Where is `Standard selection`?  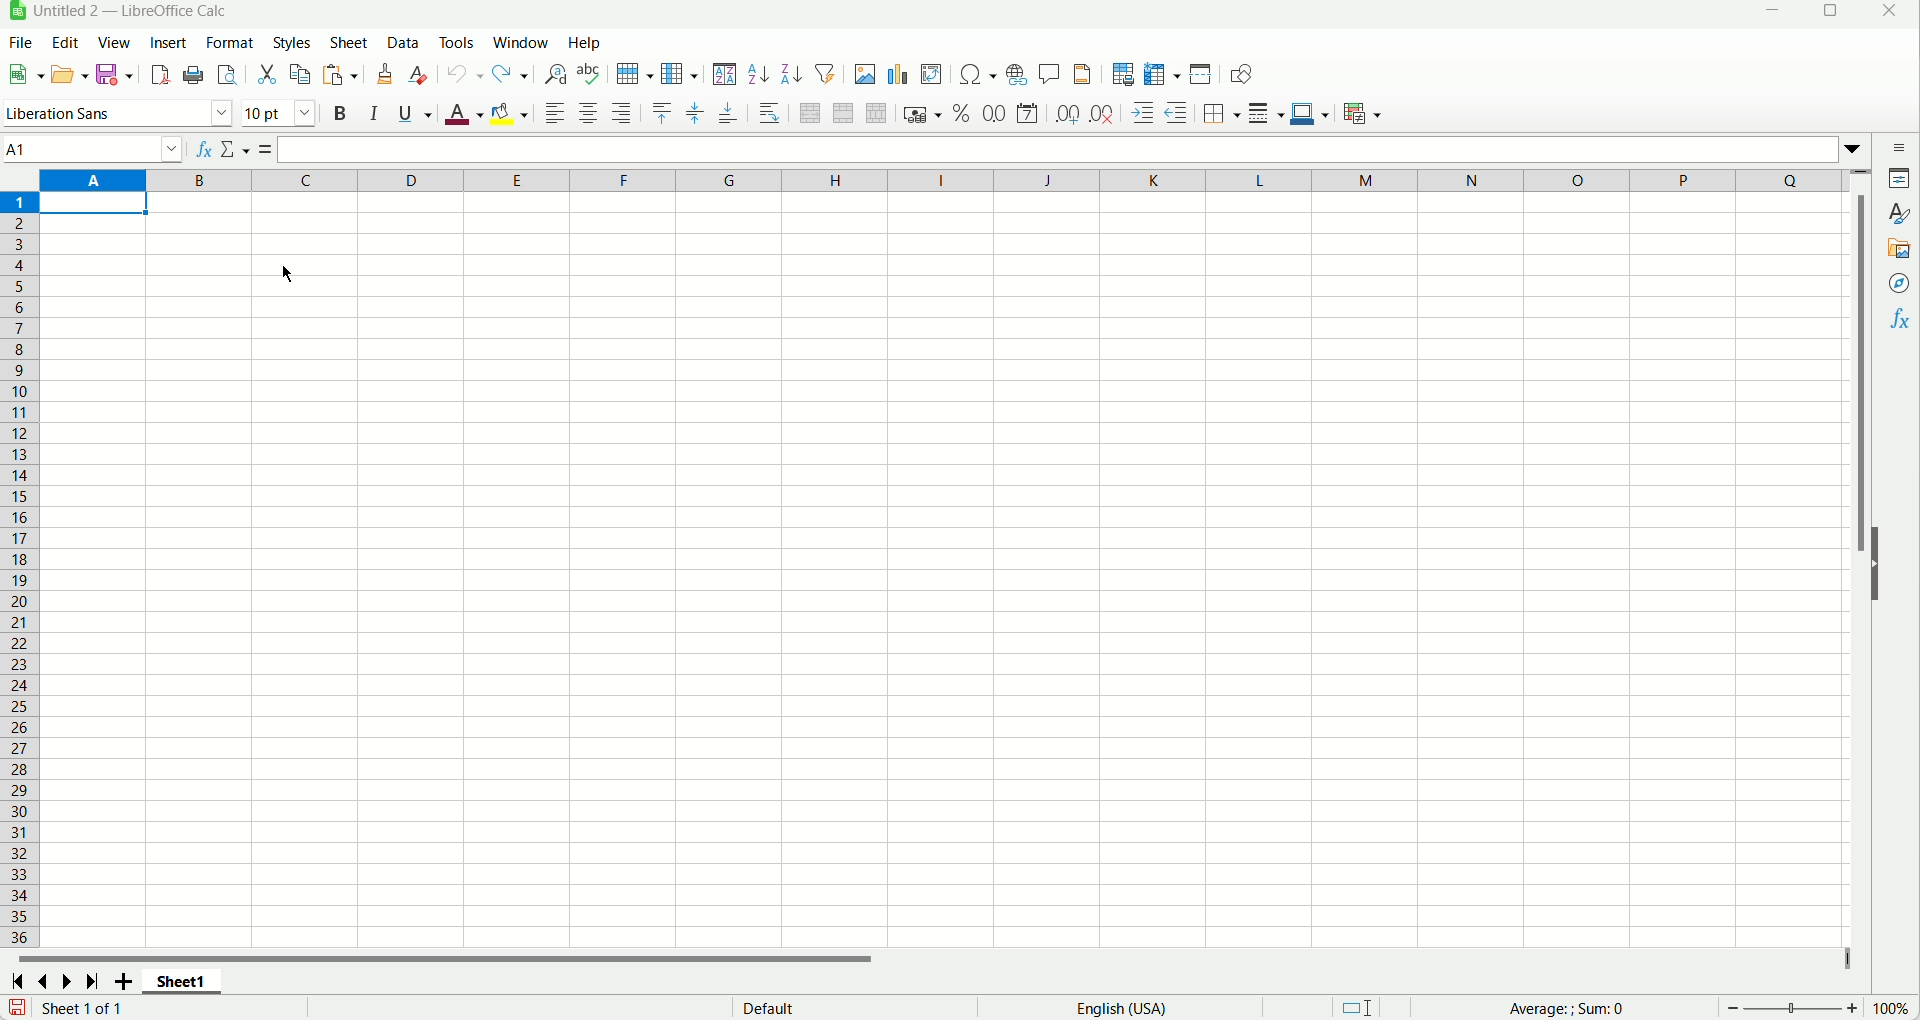 Standard selection is located at coordinates (1355, 1007).